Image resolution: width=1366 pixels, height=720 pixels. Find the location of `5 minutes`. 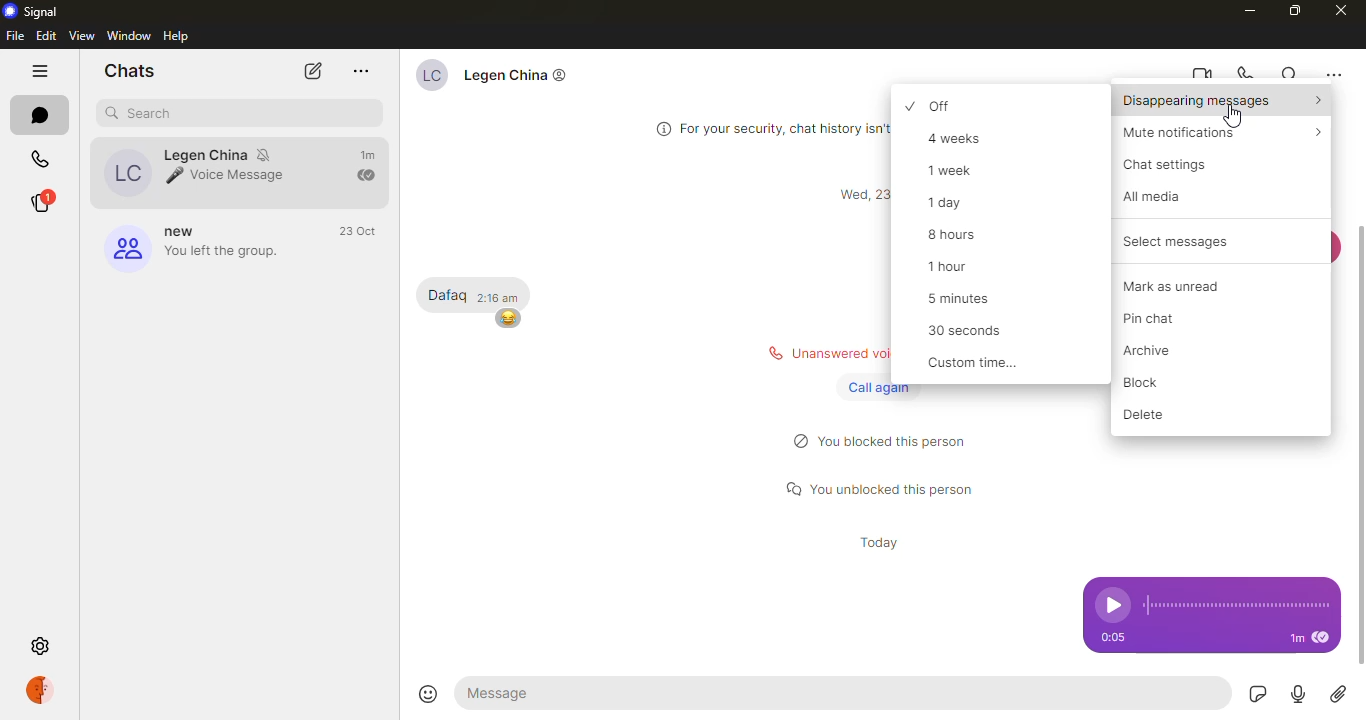

5 minutes is located at coordinates (968, 297).